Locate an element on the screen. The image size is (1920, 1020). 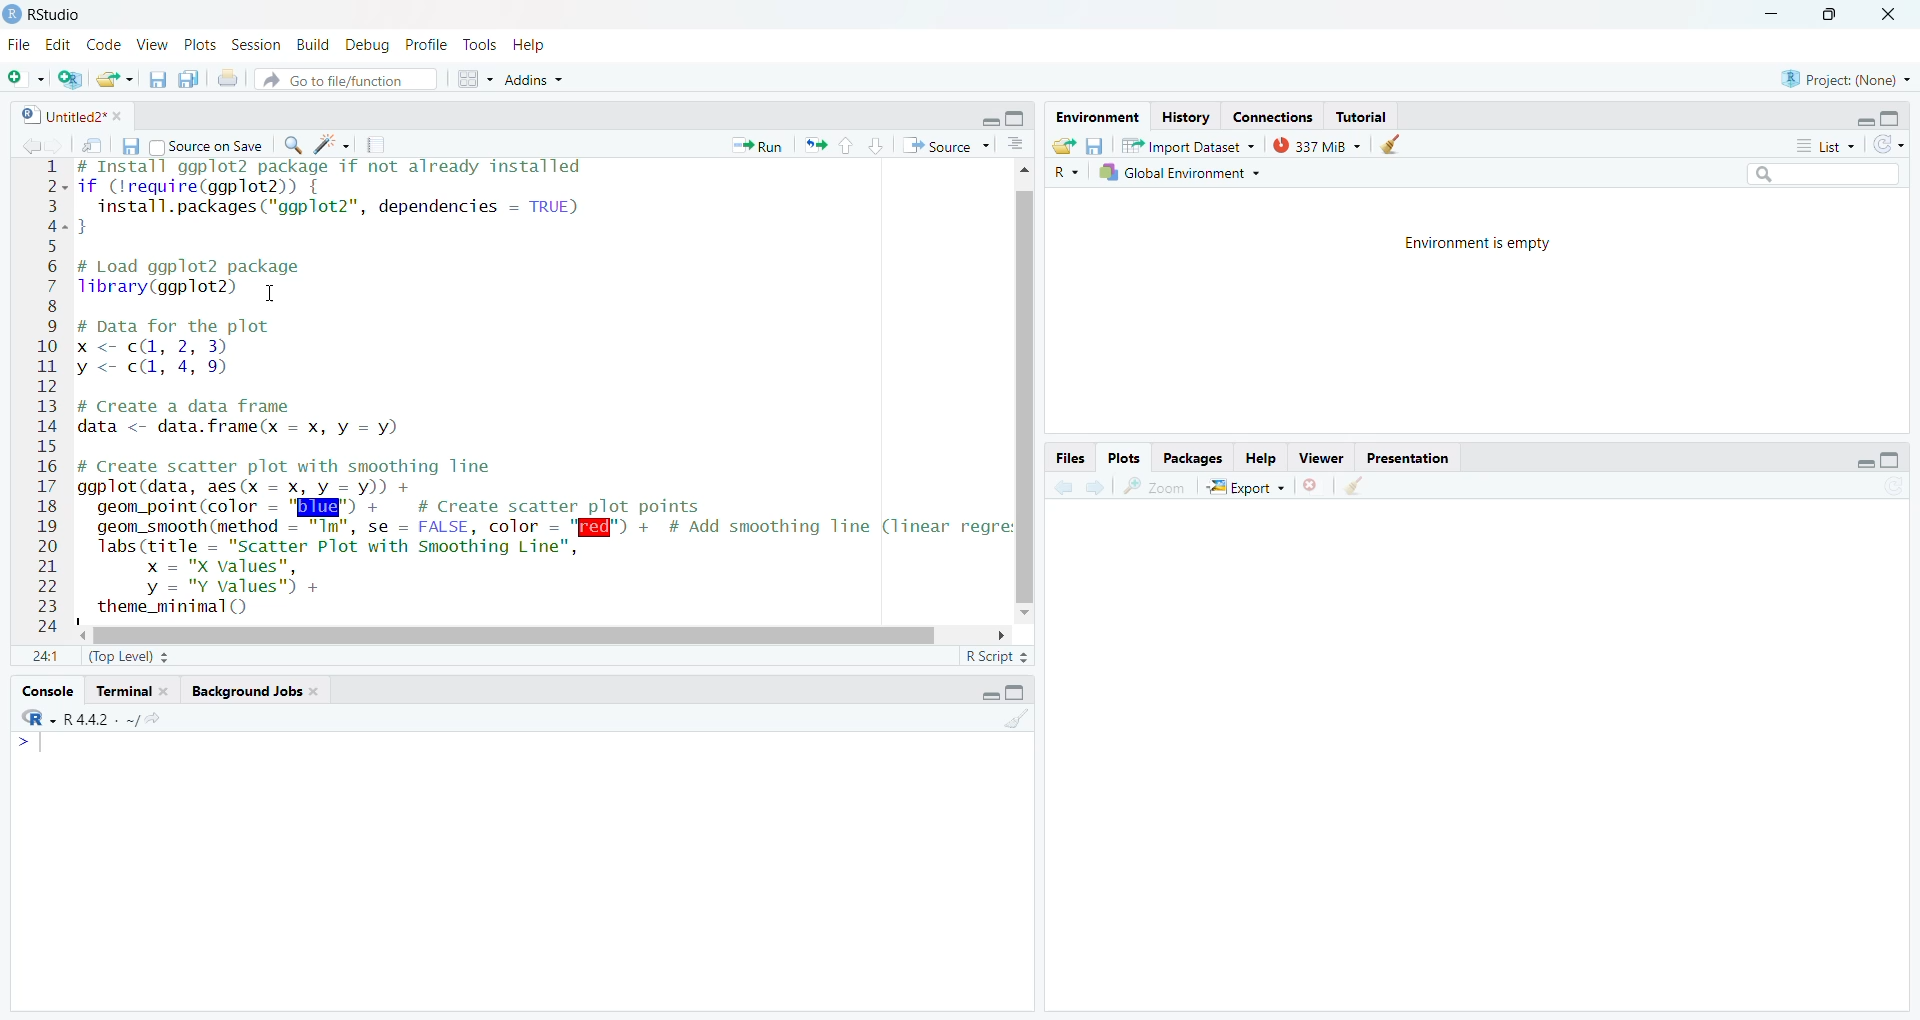
Environment is empty is located at coordinates (1481, 246).